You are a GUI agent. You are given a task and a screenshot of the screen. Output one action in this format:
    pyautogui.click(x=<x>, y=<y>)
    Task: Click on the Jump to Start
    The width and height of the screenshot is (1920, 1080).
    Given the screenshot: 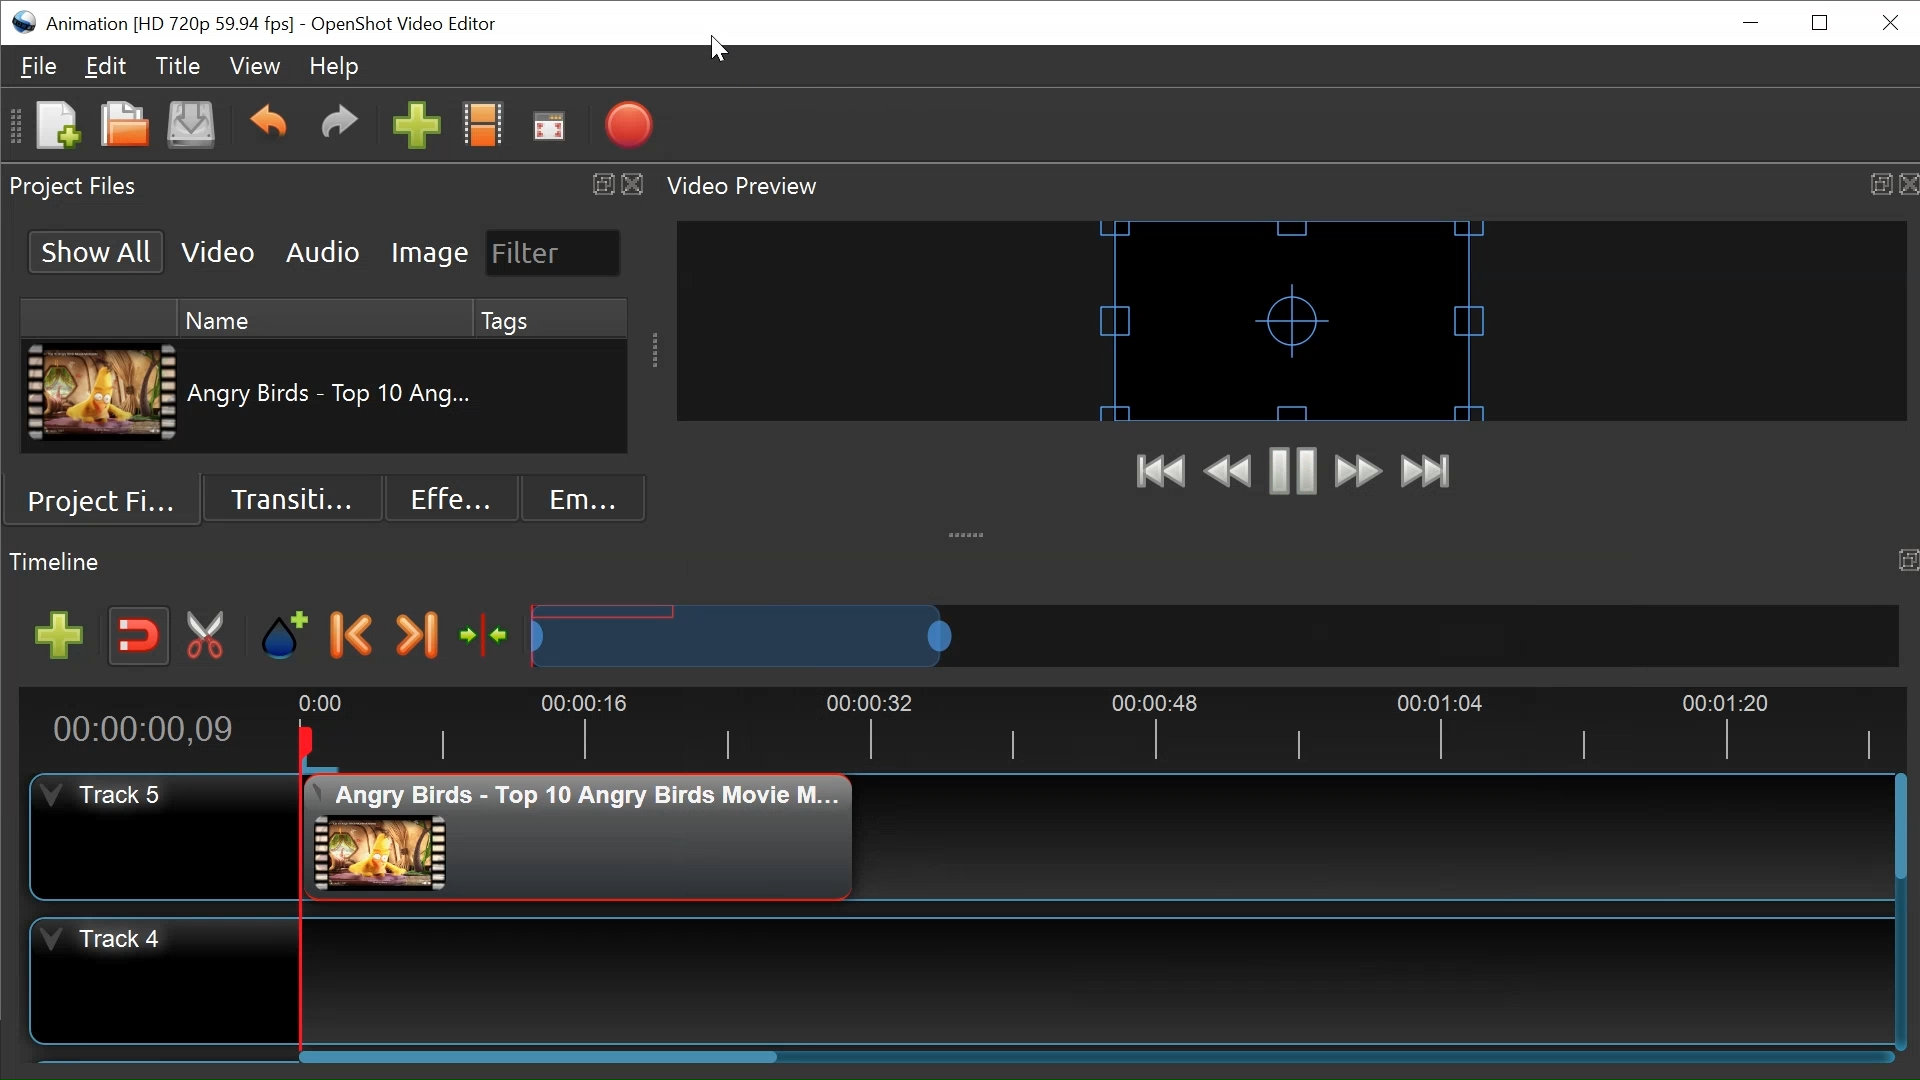 What is the action you would take?
    pyautogui.click(x=1162, y=473)
    